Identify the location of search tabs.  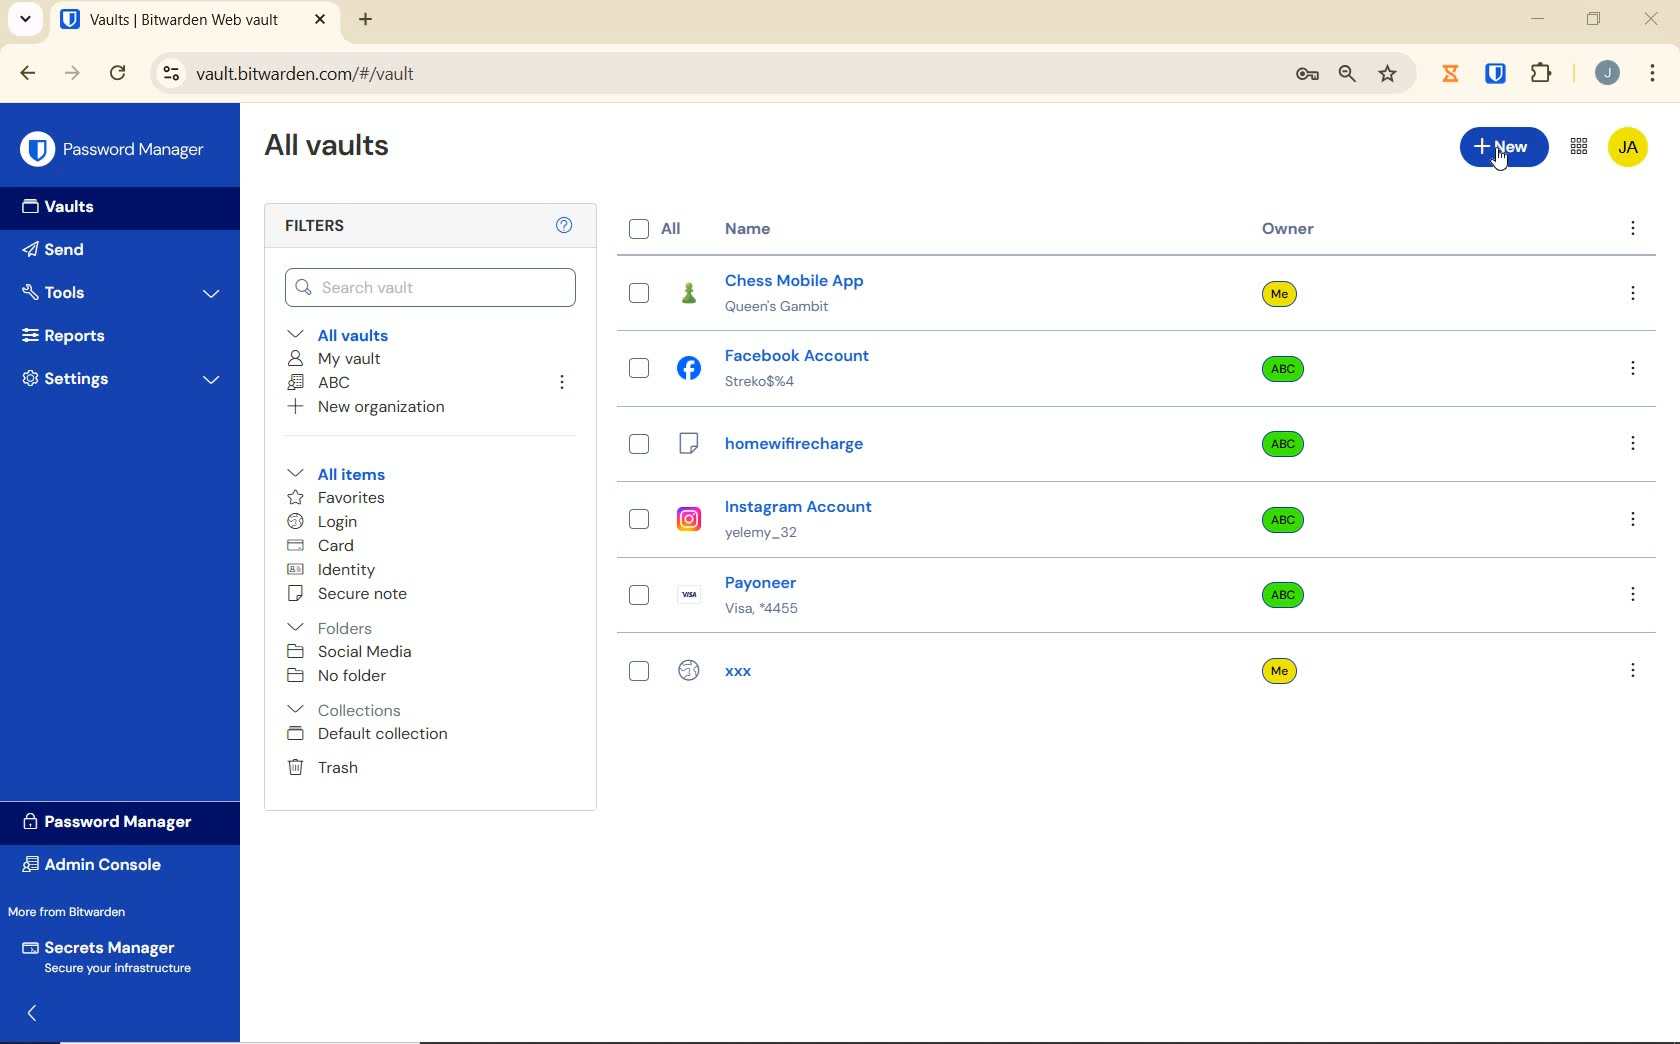
(25, 19).